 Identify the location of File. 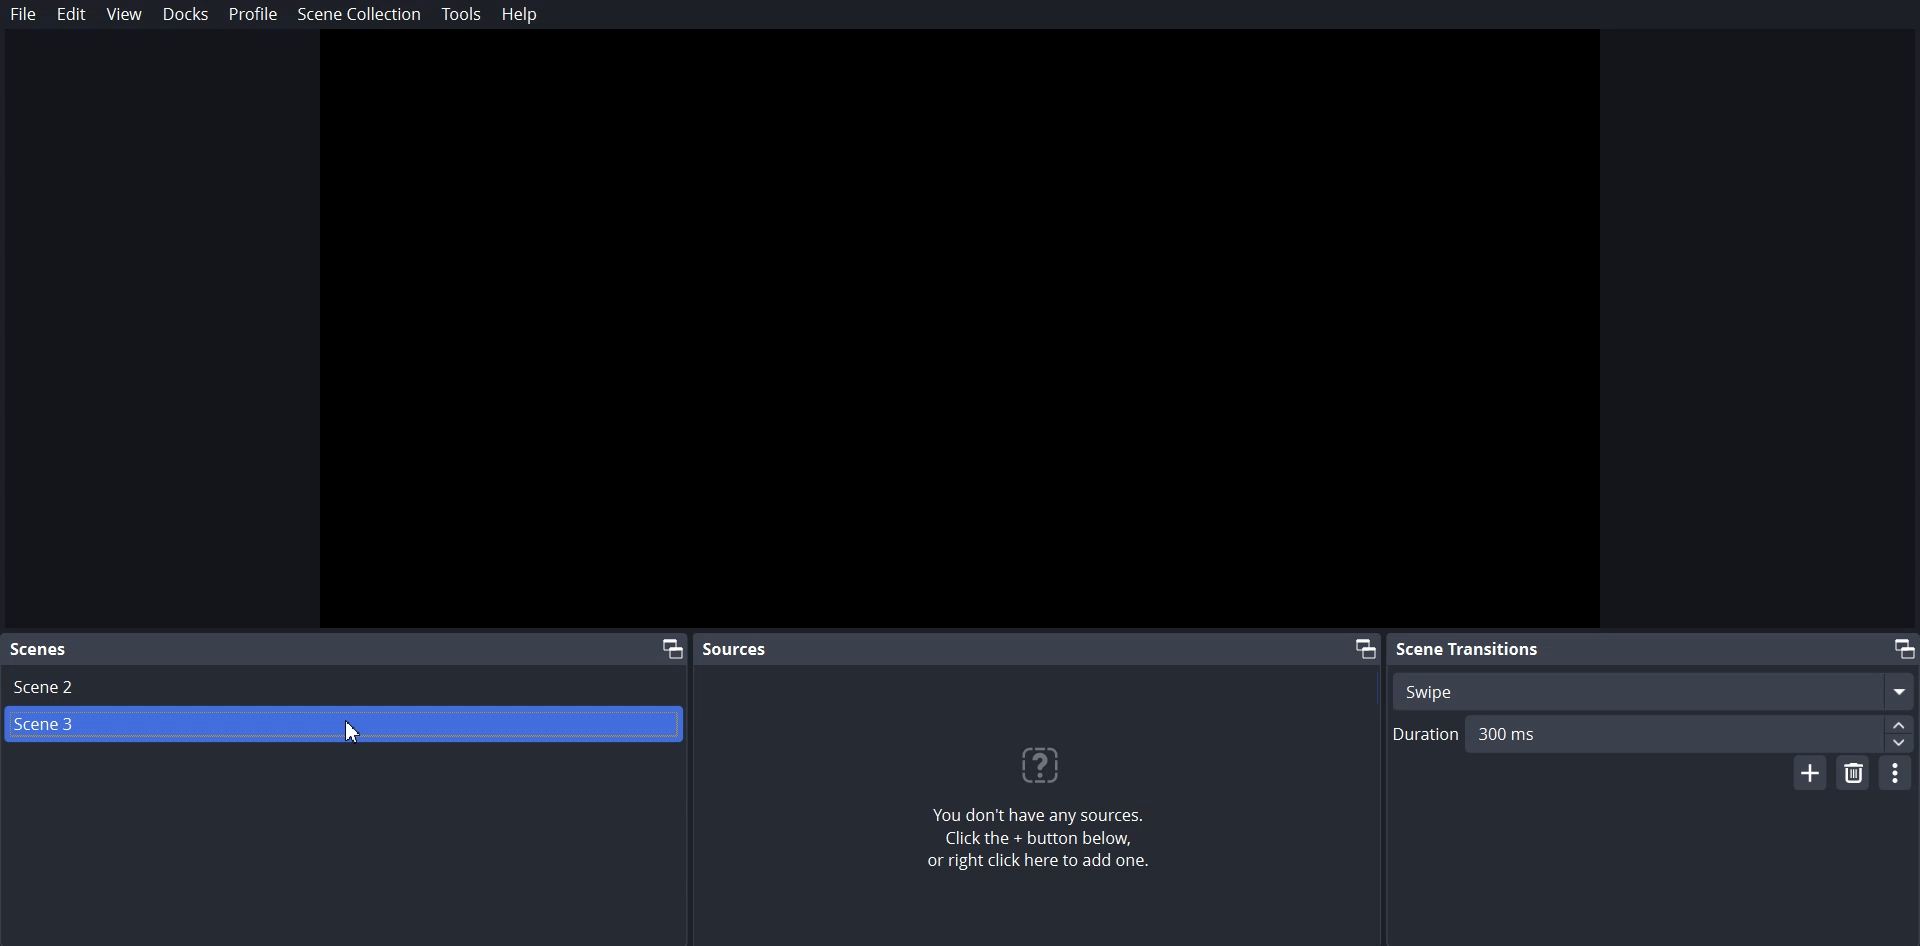
(24, 13).